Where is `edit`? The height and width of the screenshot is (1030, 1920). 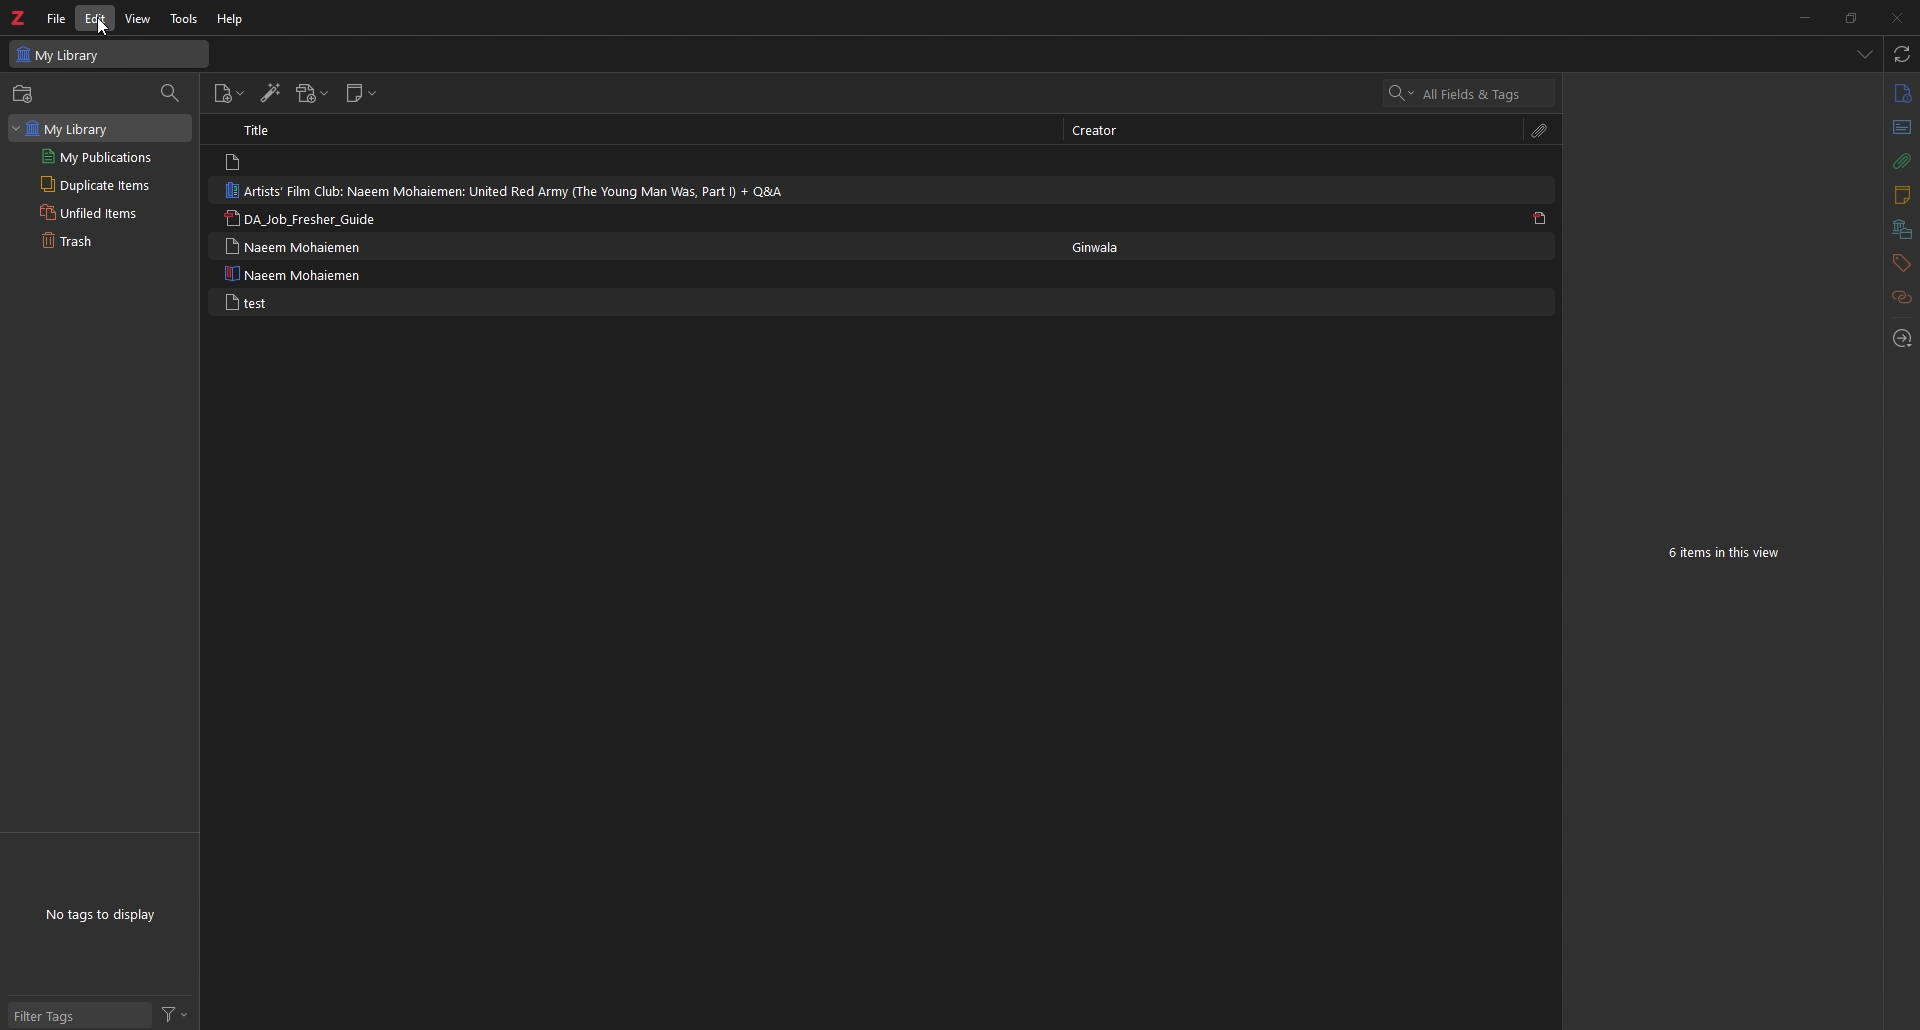 edit is located at coordinates (98, 19).